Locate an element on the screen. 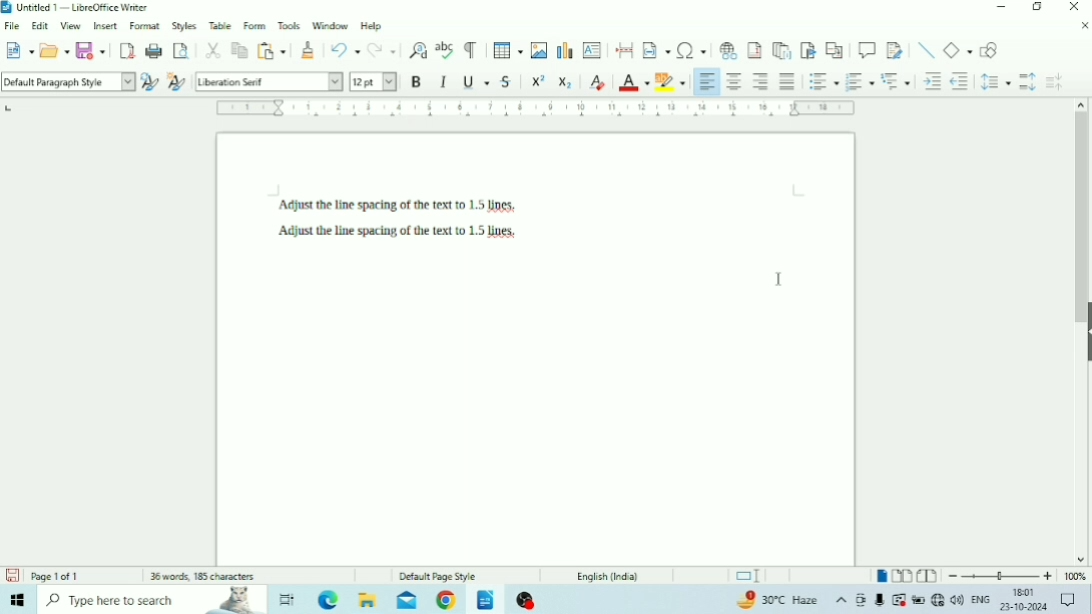 This screenshot has height=614, width=1092. Window is located at coordinates (331, 24).